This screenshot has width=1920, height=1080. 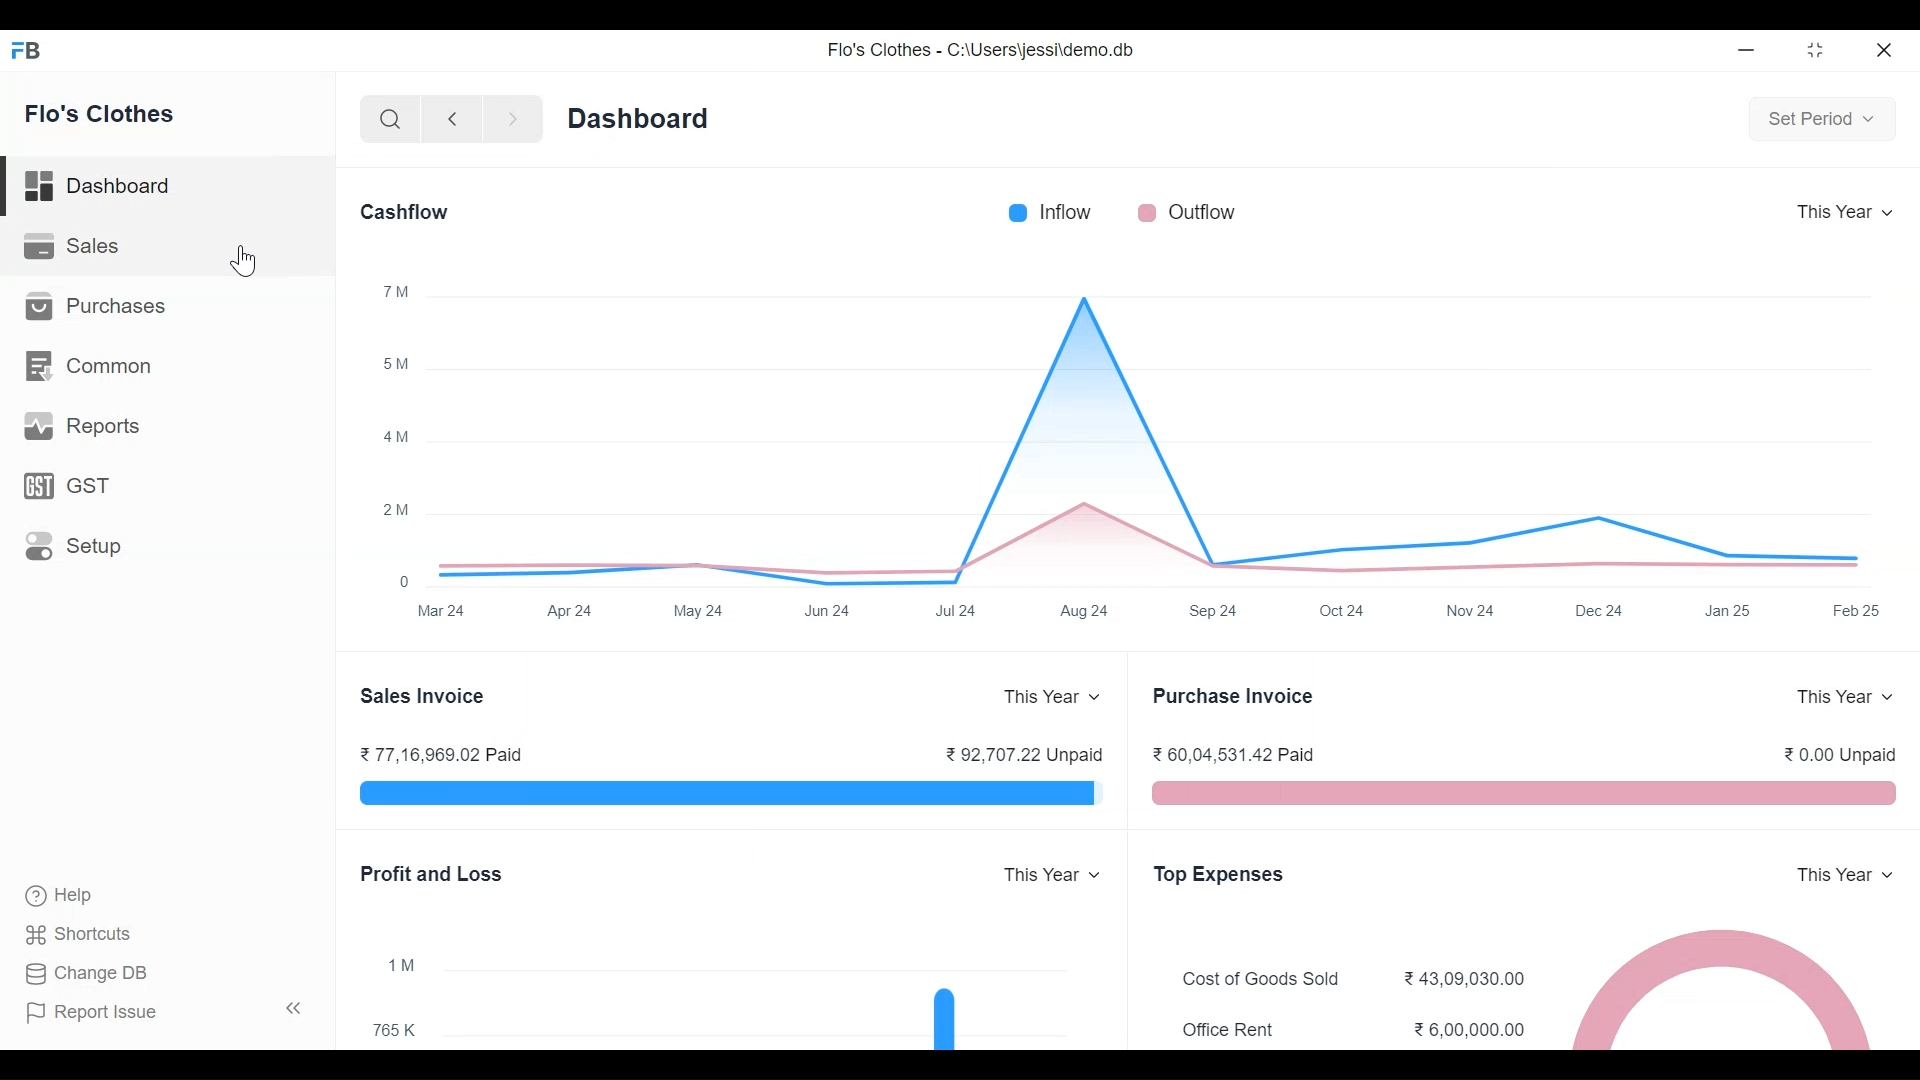 What do you see at coordinates (1198, 211) in the screenshot?
I see `Outflow` at bounding box center [1198, 211].